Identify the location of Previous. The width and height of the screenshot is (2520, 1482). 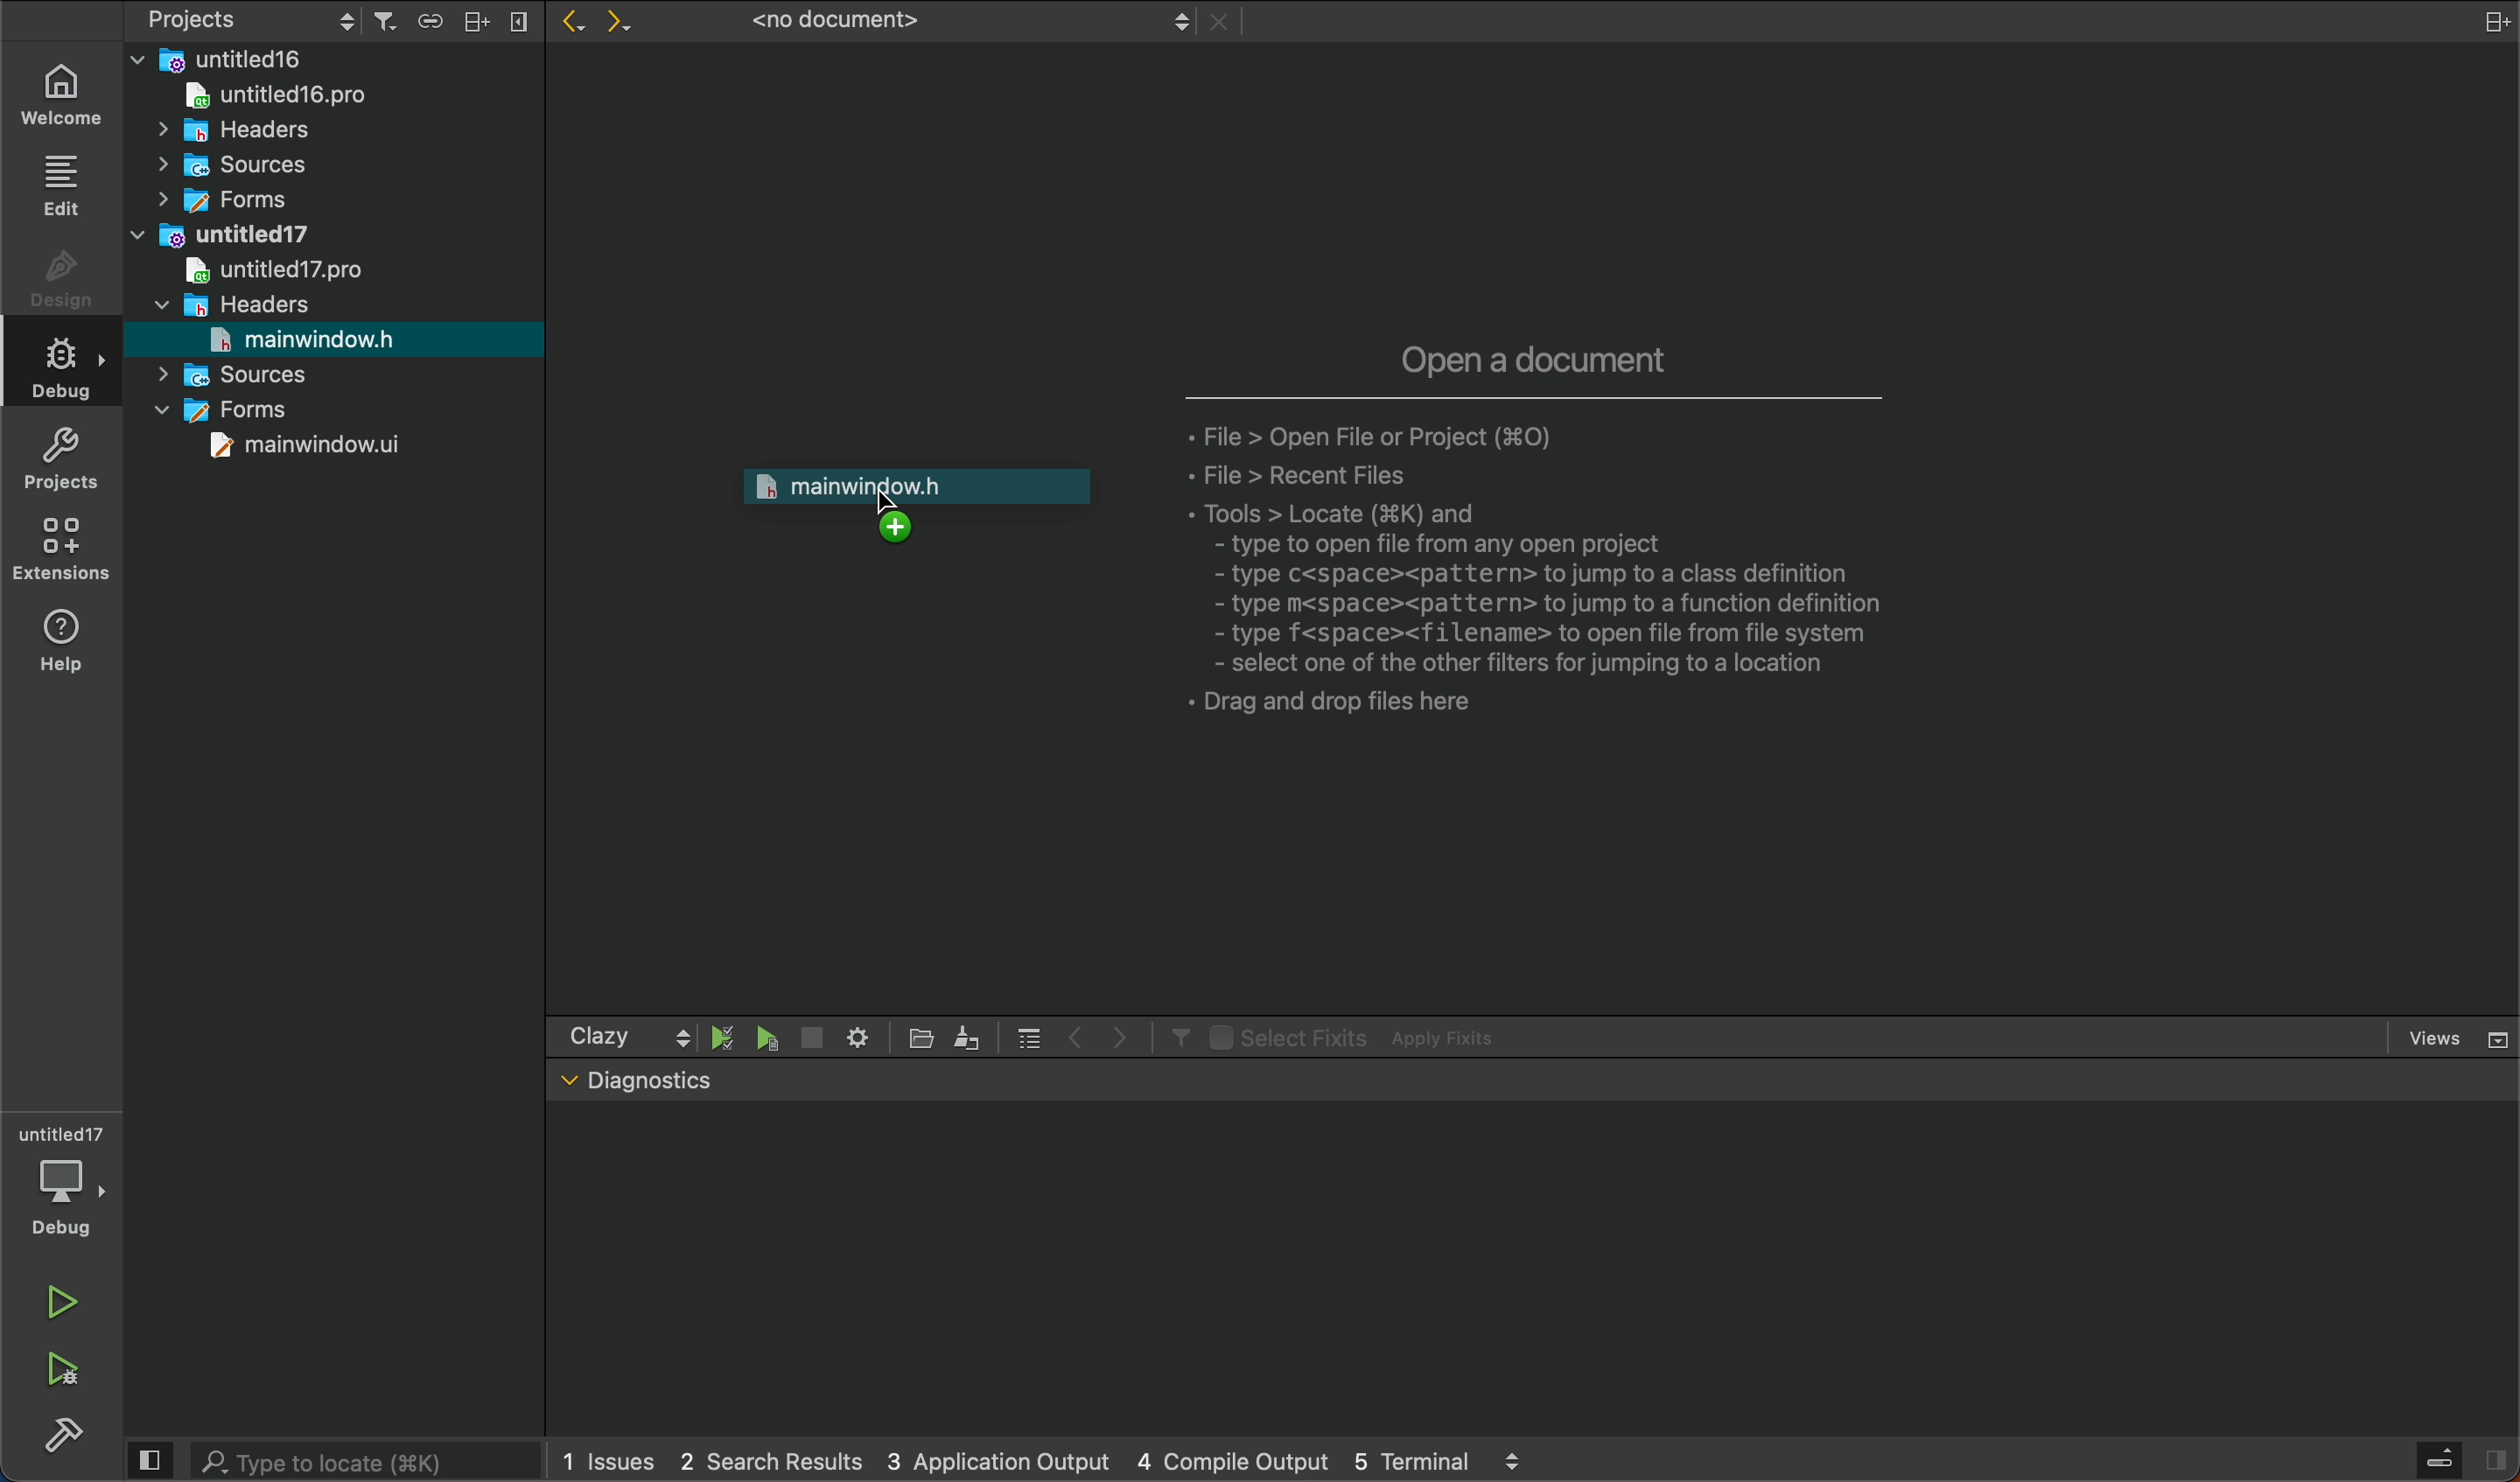
(1077, 1034).